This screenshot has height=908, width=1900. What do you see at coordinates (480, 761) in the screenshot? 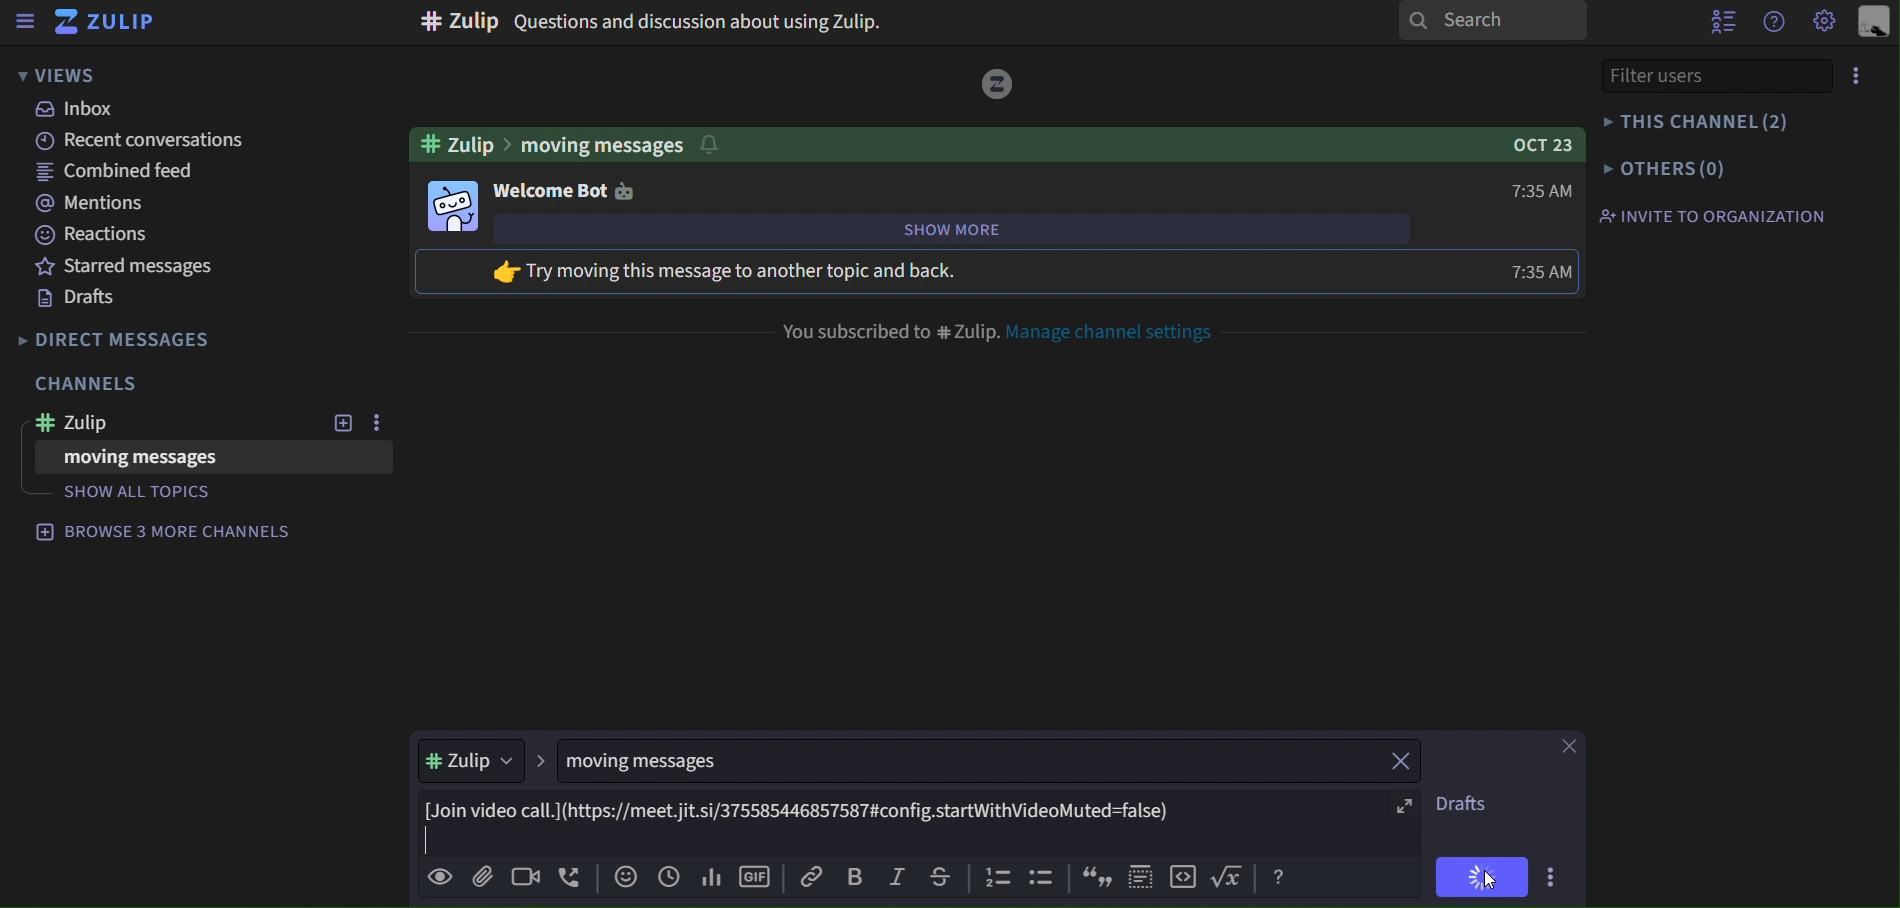
I see `# Zulip >` at bounding box center [480, 761].